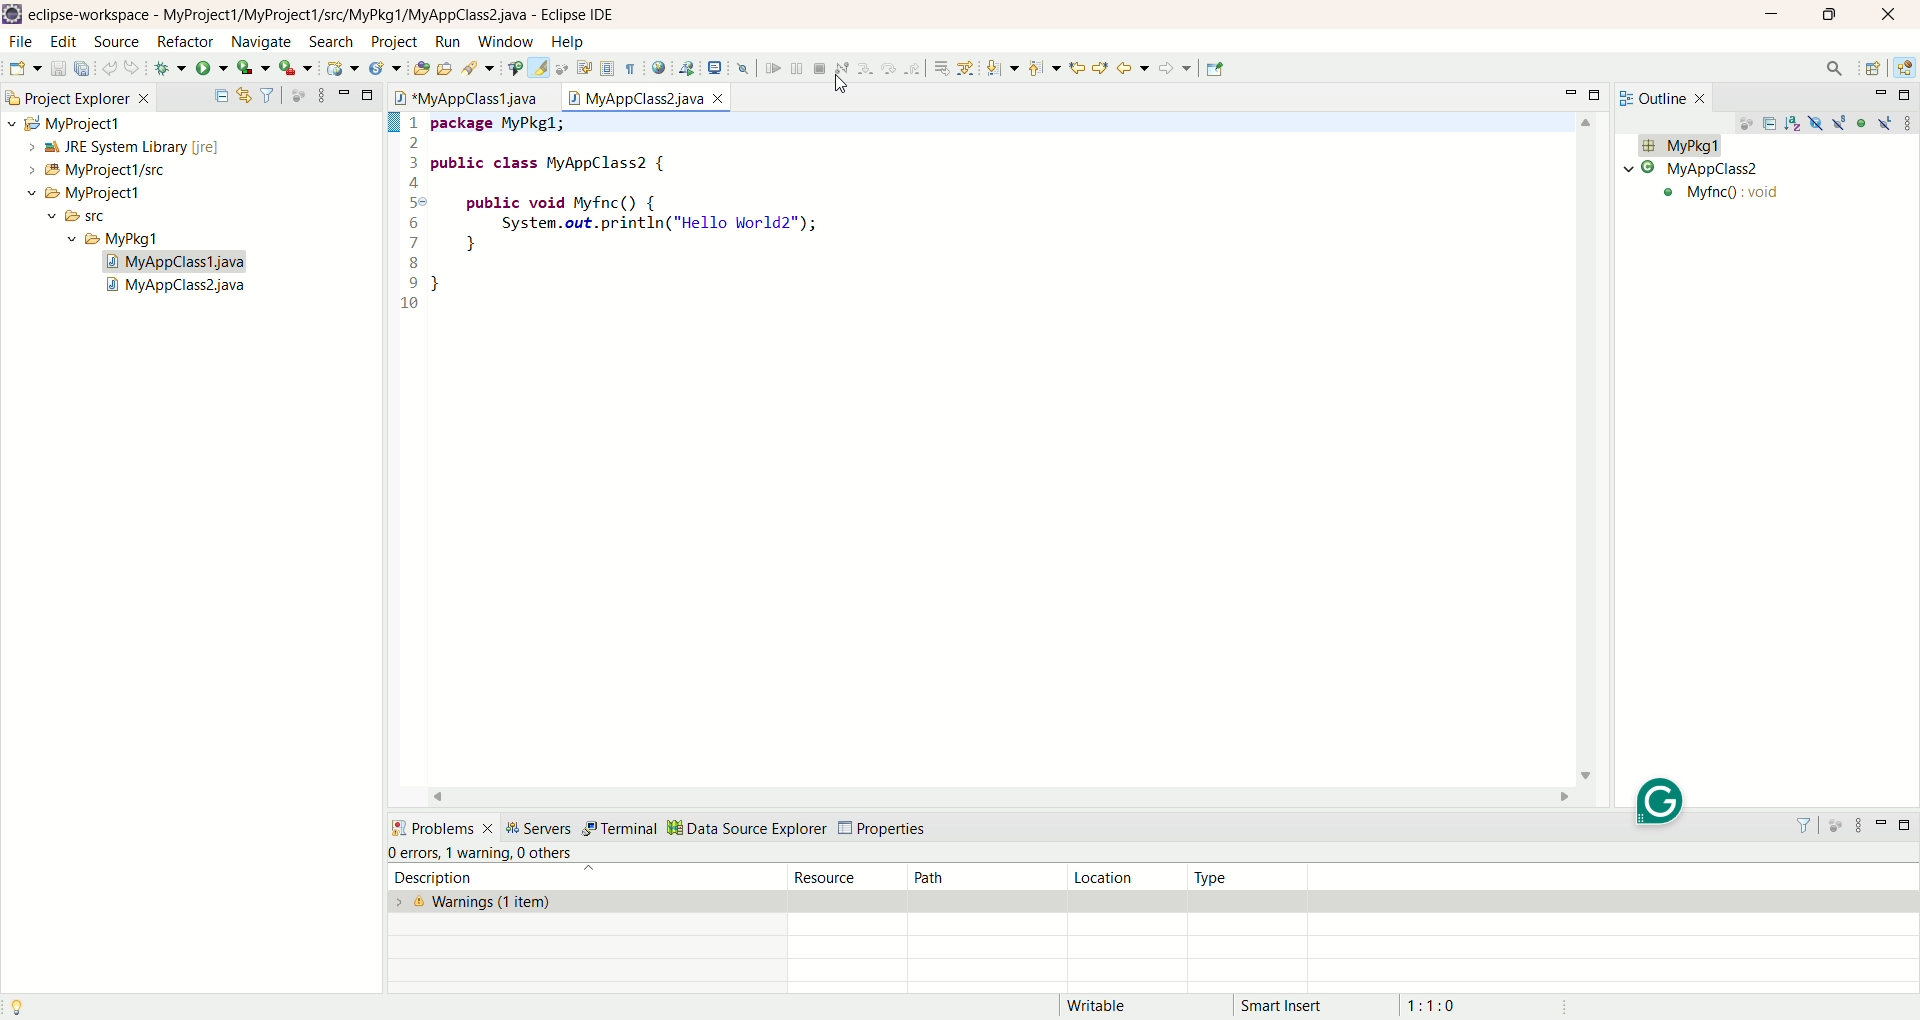 This screenshot has width=1920, height=1020. I want to click on Pin editor, so click(1216, 69).